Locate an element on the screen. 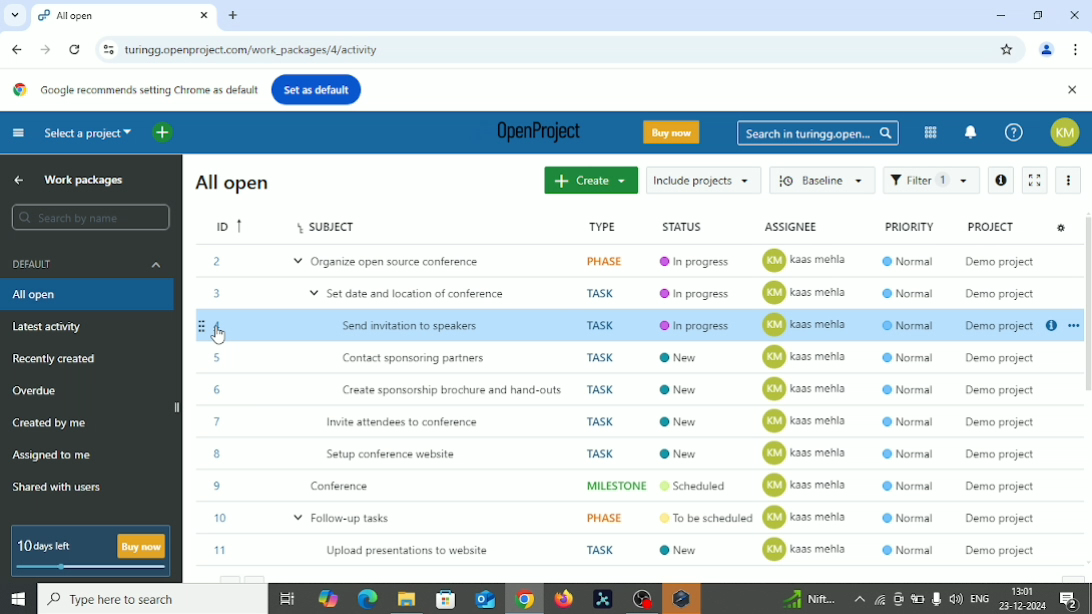 This screenshot has width=1092, height=614. Minimize is located at coordinates (999, 15).